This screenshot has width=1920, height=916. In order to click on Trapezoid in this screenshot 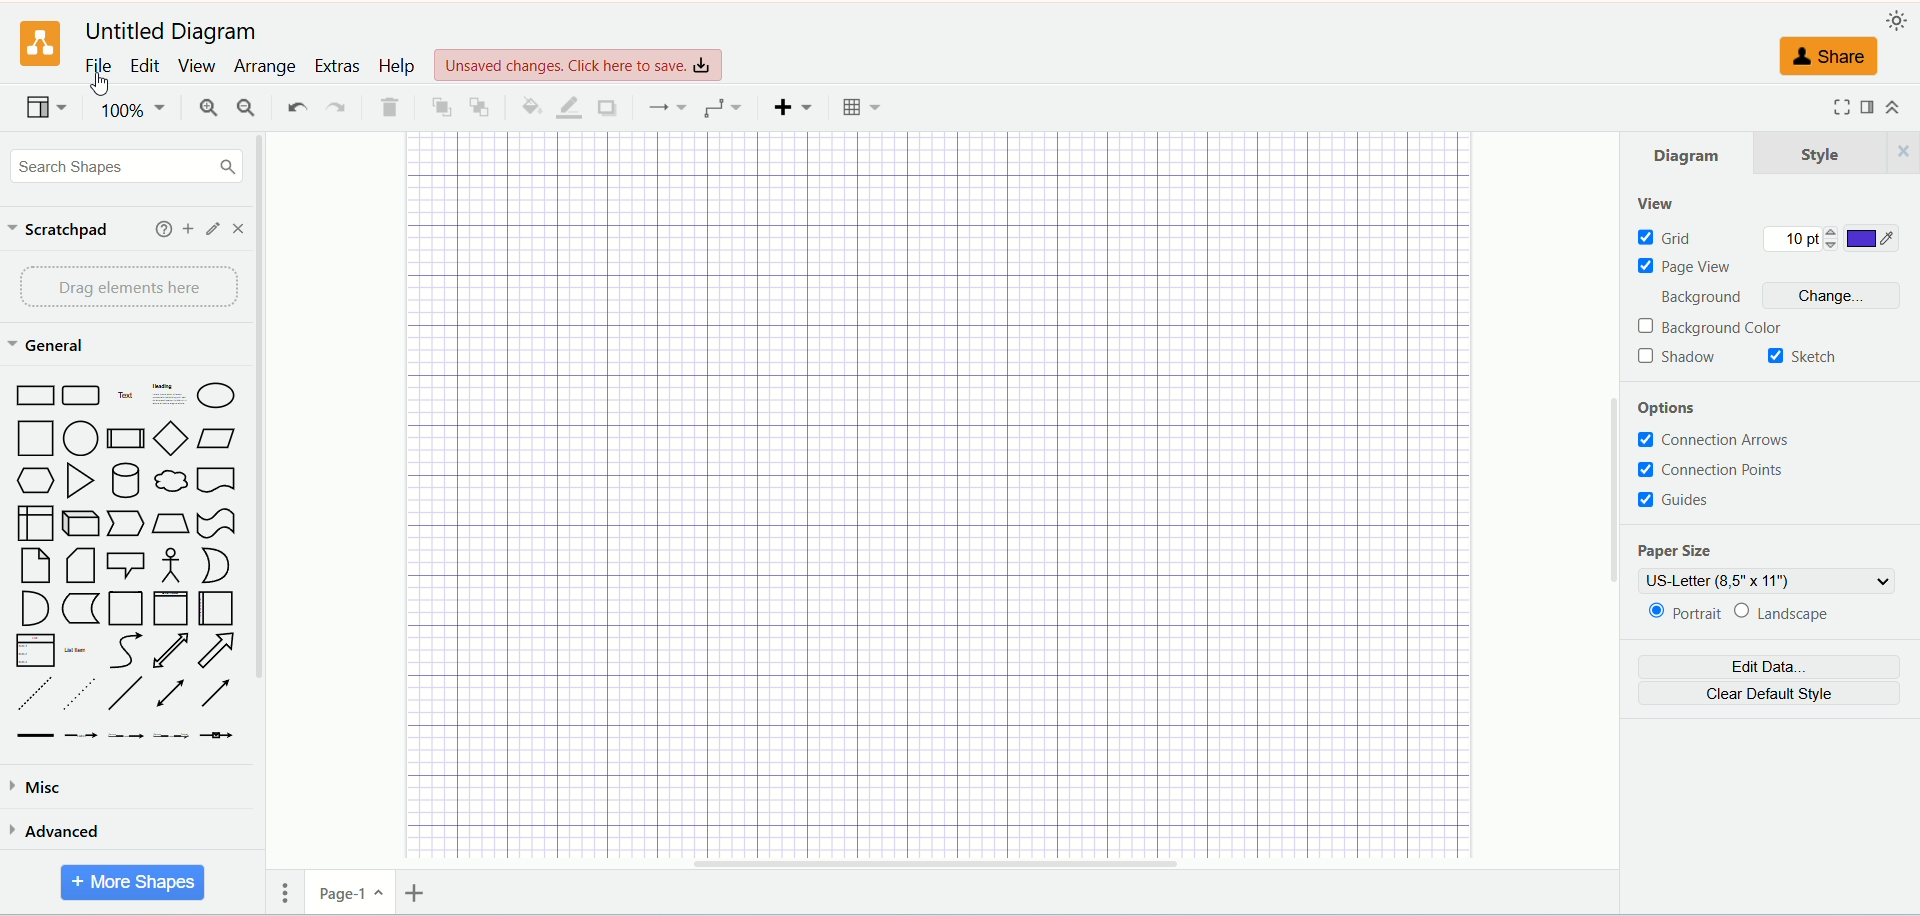, I will do `click(170, 524)`.